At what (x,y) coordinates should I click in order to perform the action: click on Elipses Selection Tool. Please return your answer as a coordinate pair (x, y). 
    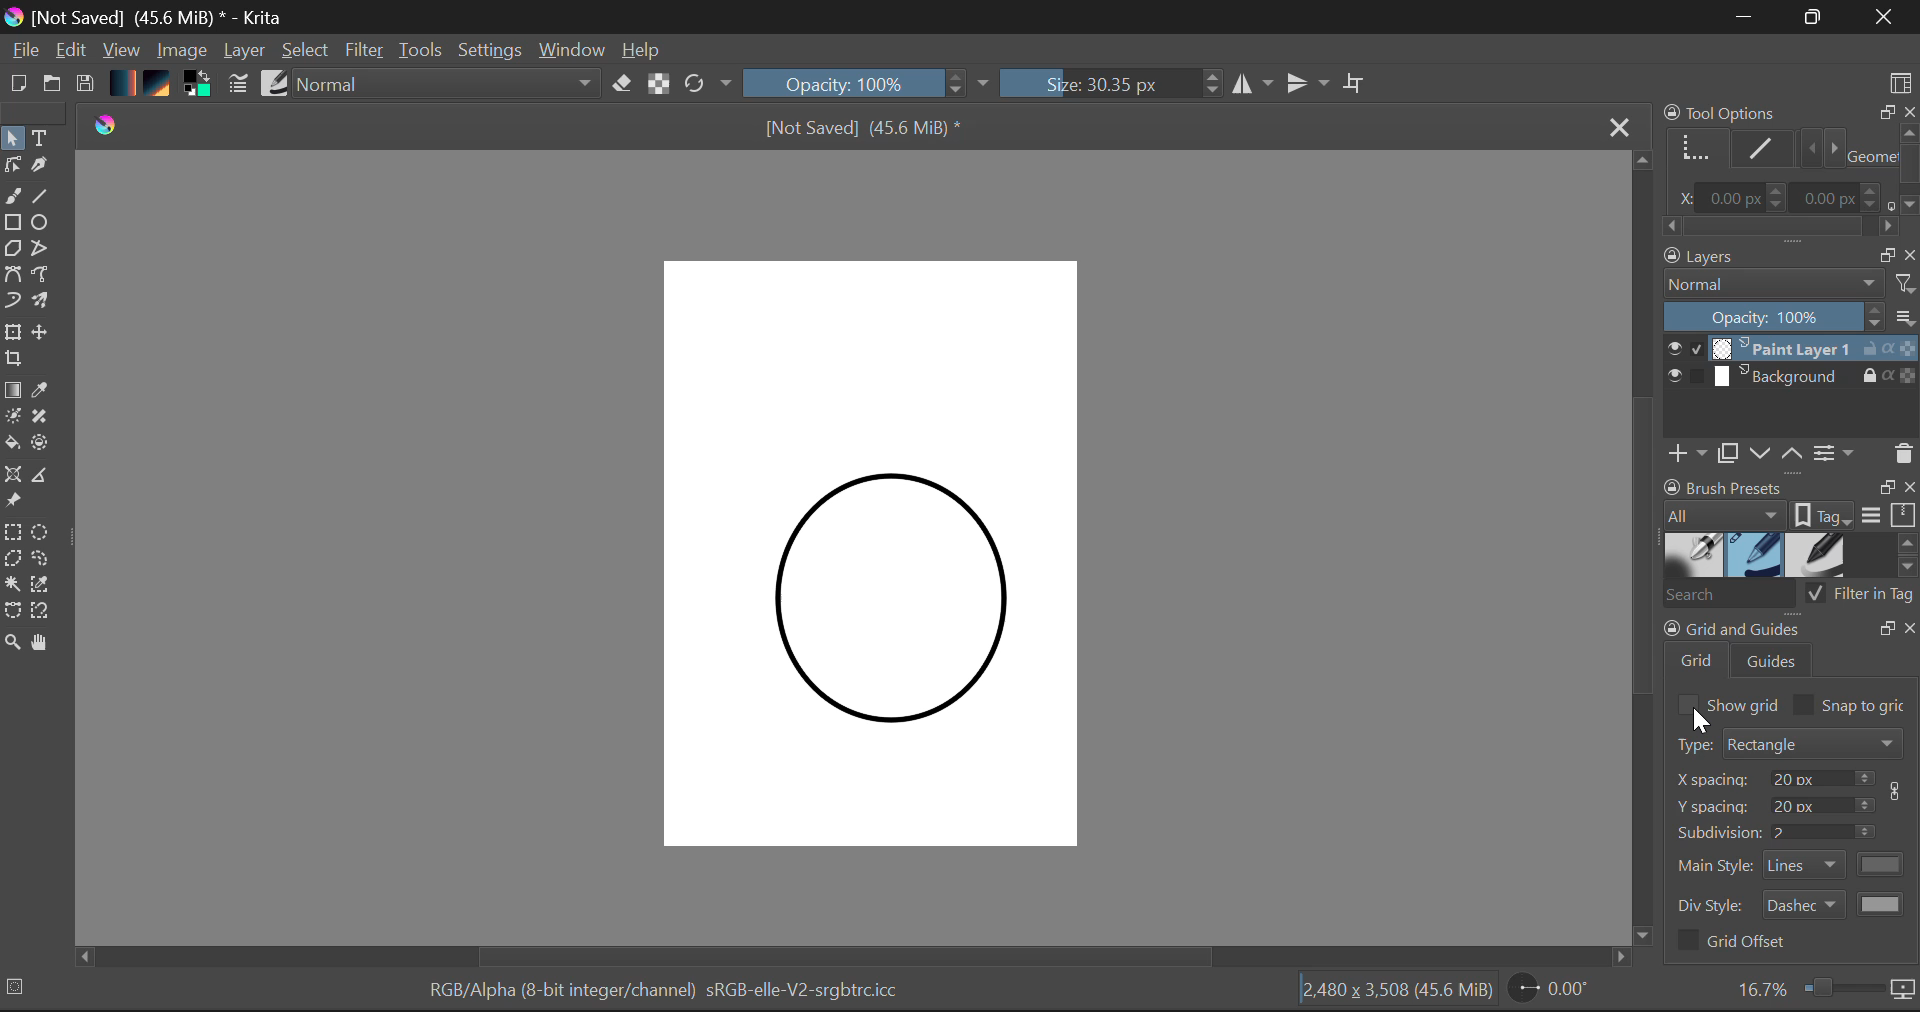
    Looking at the image, I should click on (43, 531).